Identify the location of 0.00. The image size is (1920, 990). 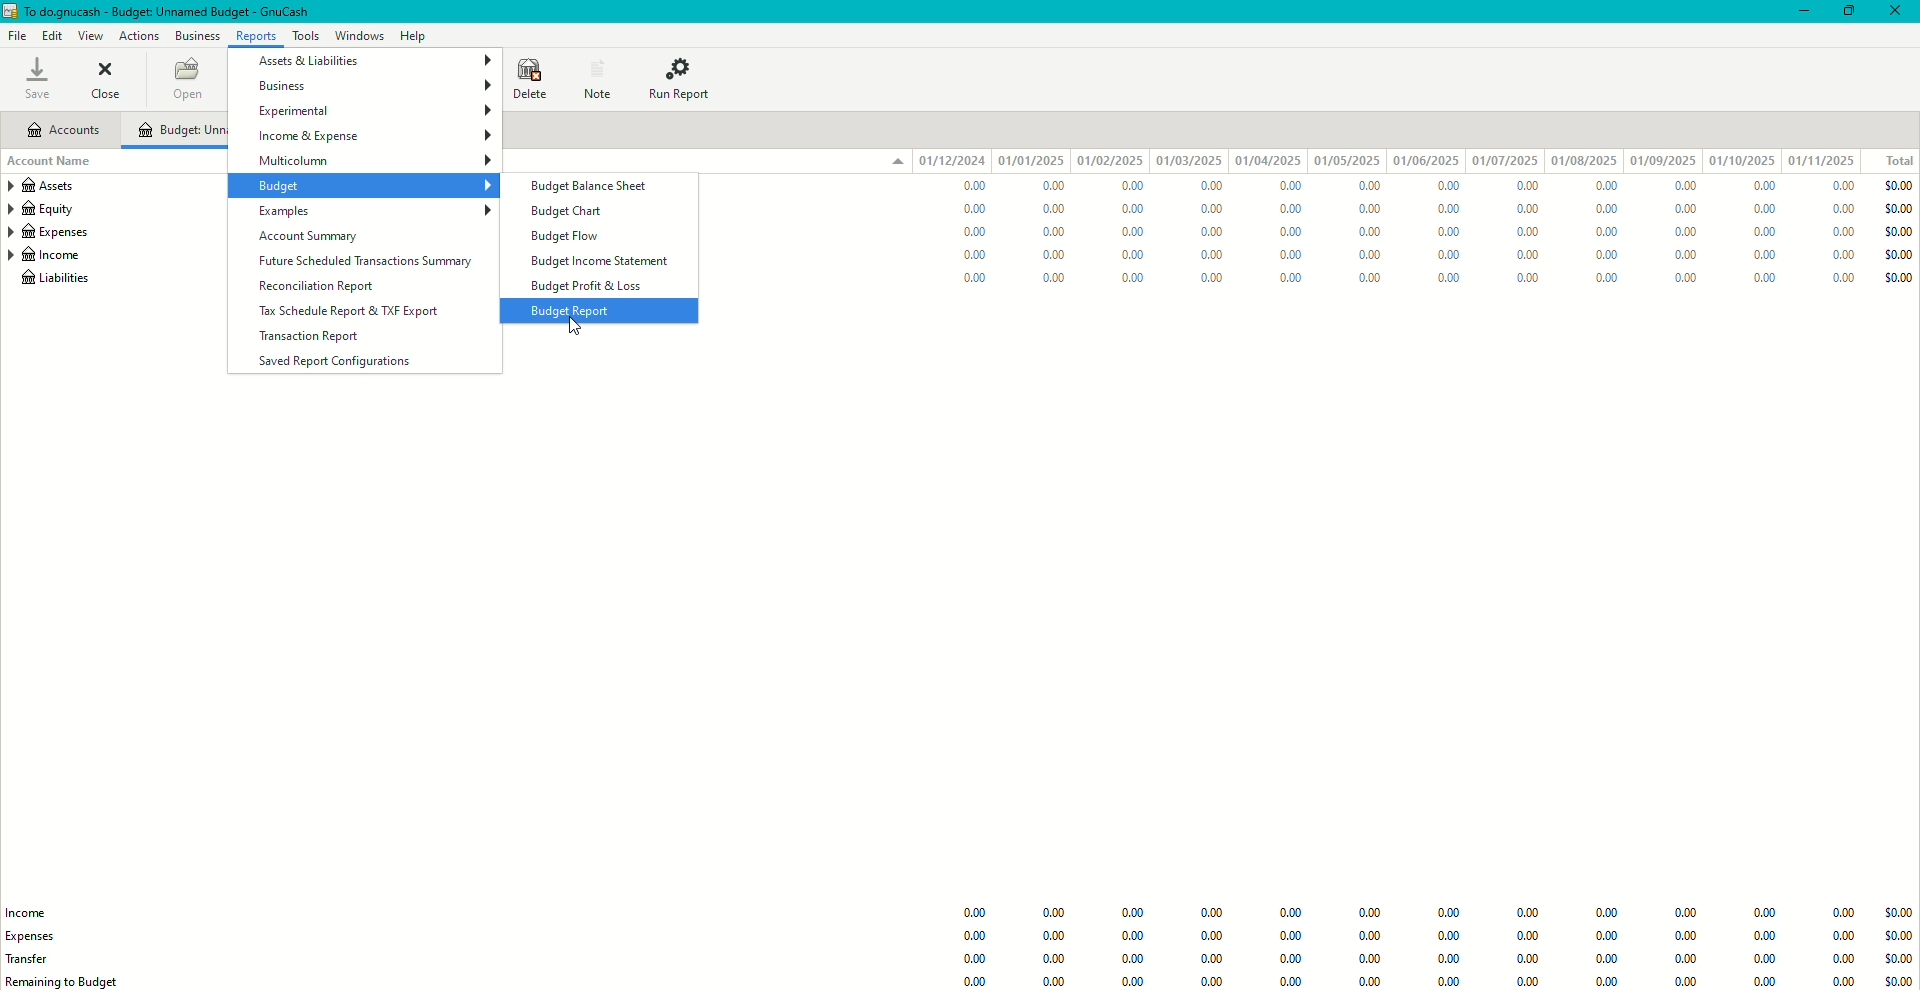
(1210, 255).